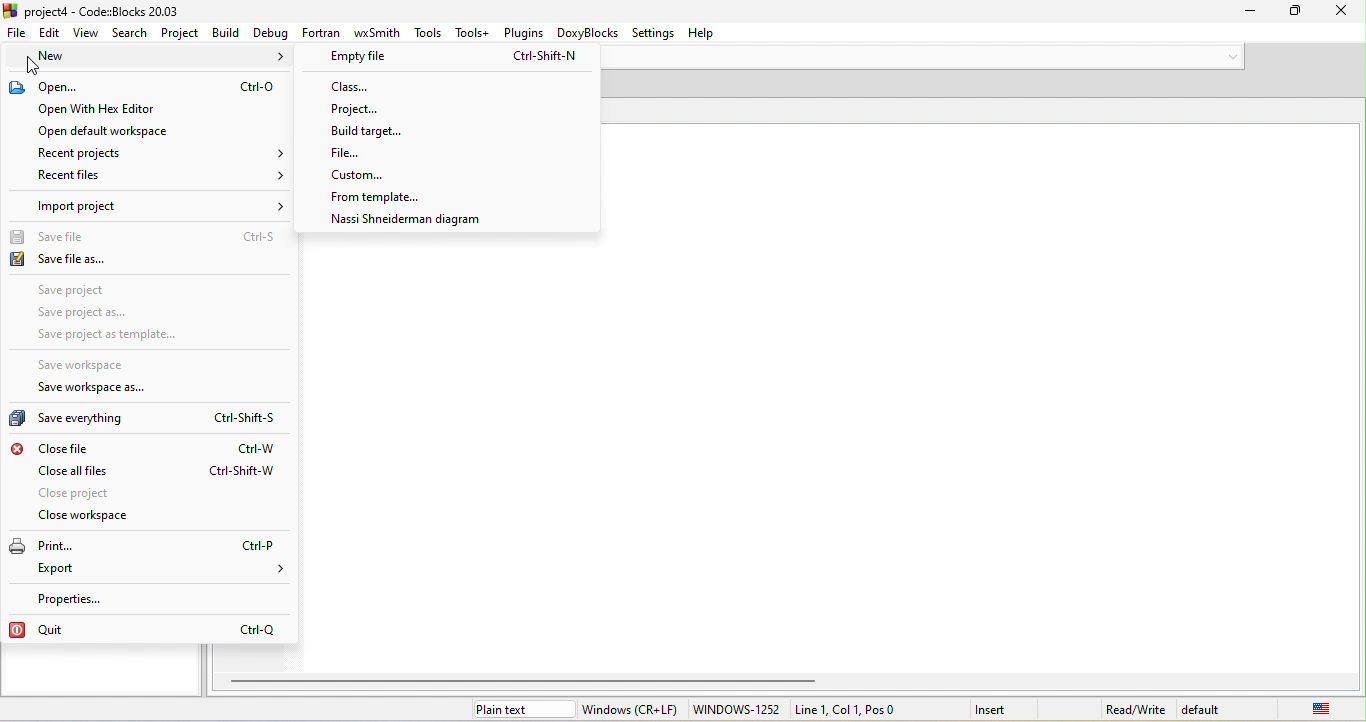  I want to click on minimize, so click(1240, 12).